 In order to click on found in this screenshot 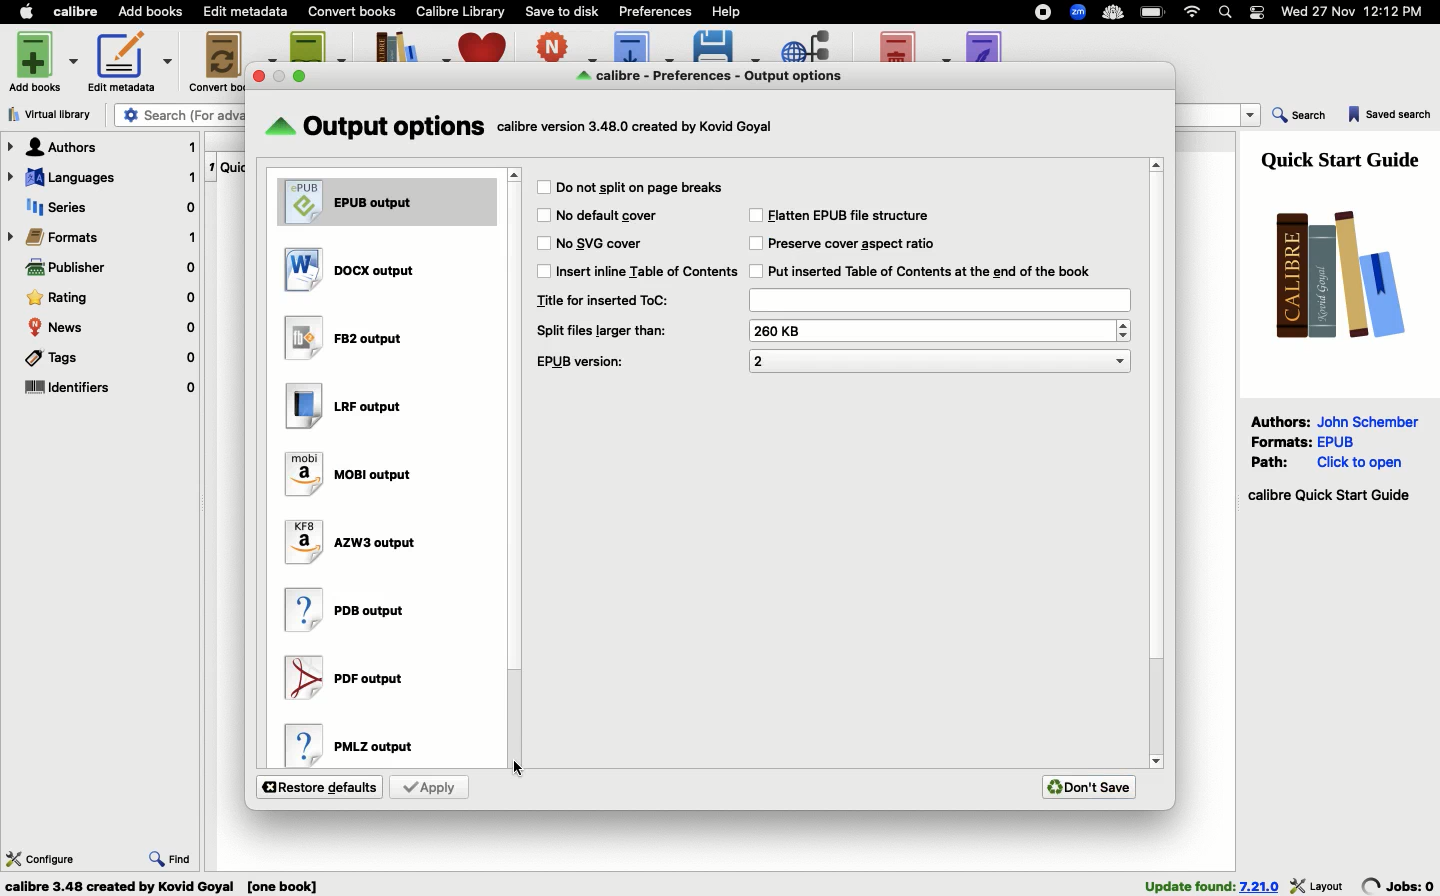, I will do `click(1189, 885)`.